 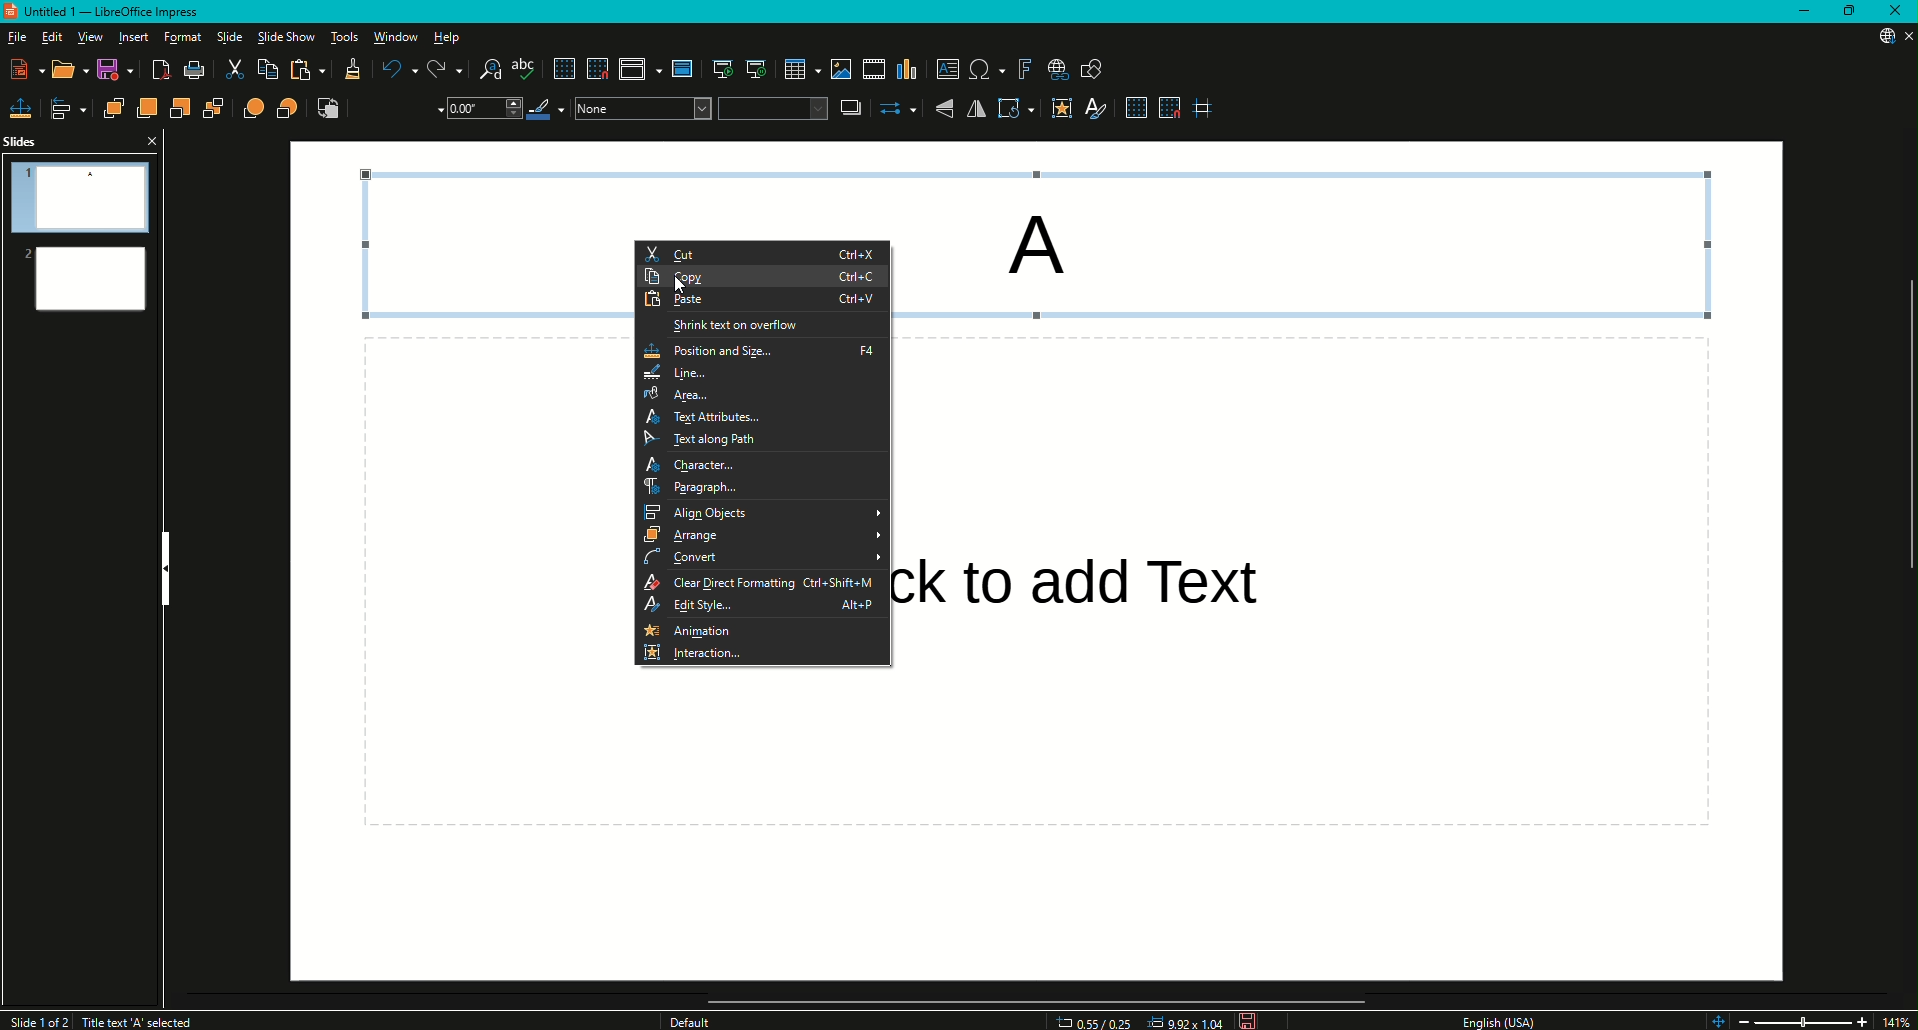 I want to click on Slide, so click(x=230, y=38).